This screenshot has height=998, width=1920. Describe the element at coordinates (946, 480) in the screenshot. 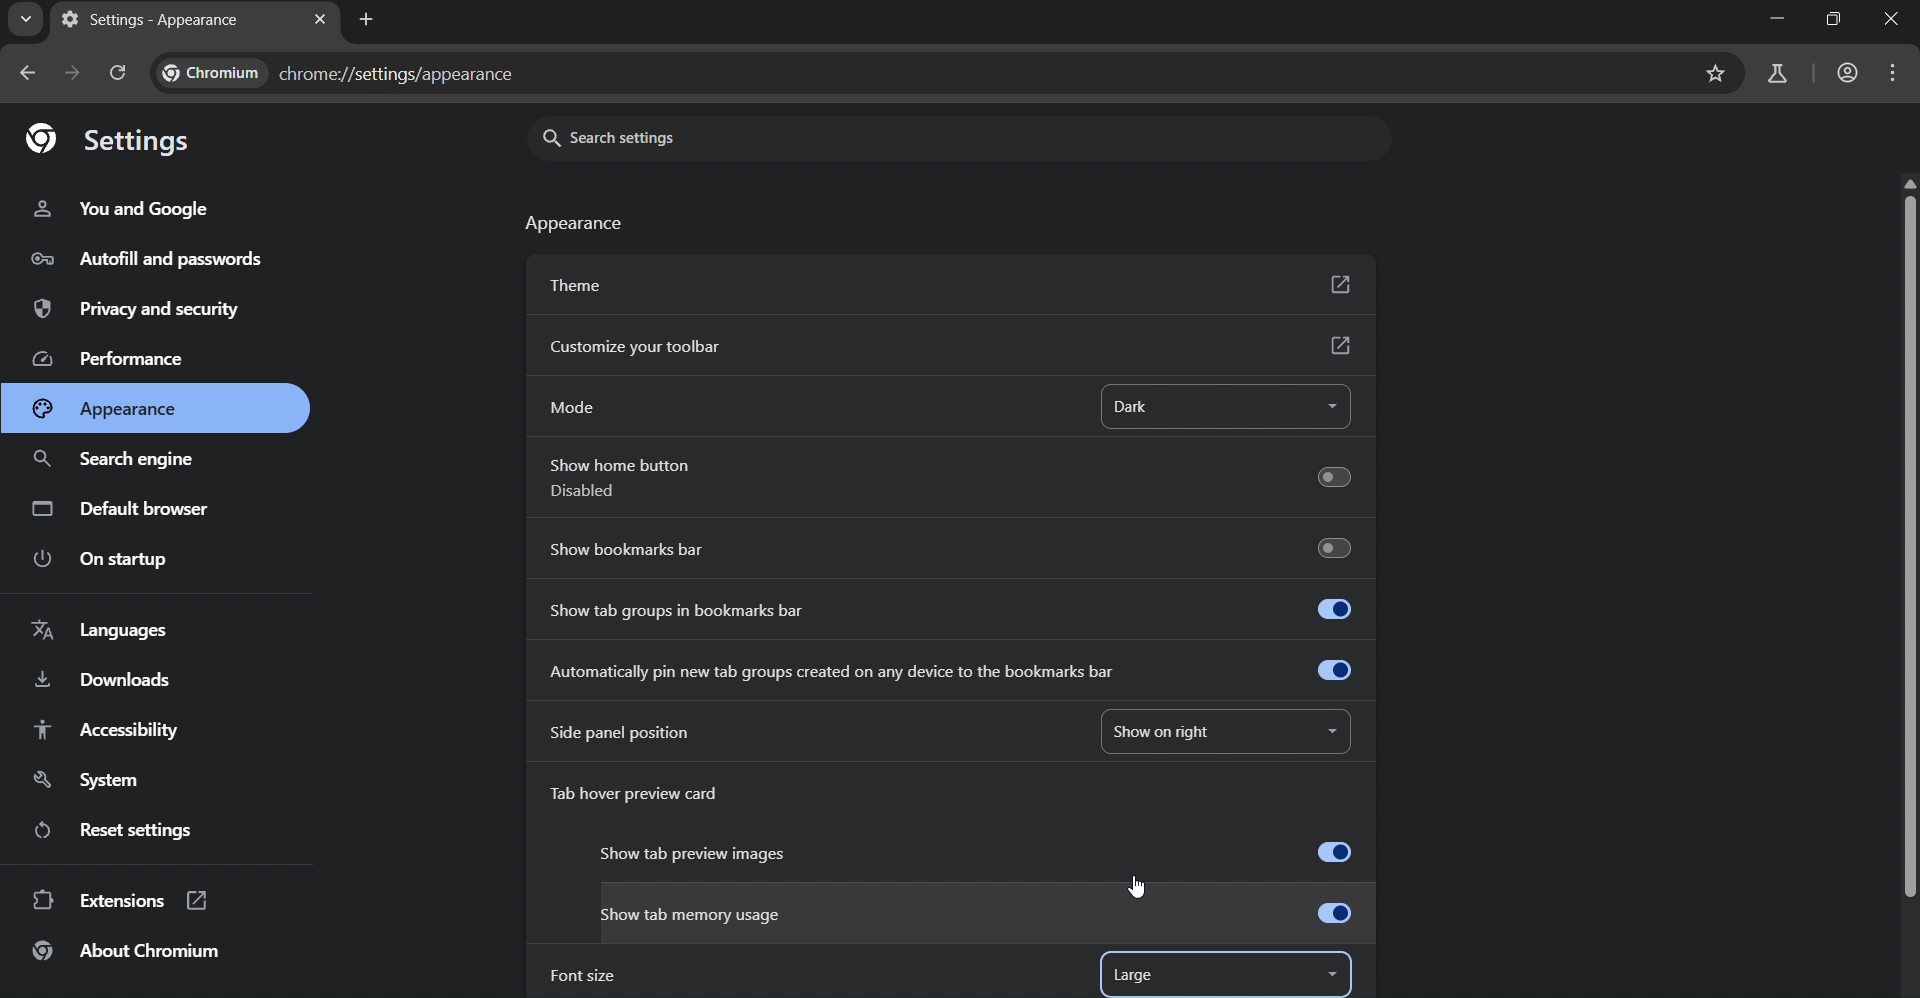

I see `show home button` at that location.